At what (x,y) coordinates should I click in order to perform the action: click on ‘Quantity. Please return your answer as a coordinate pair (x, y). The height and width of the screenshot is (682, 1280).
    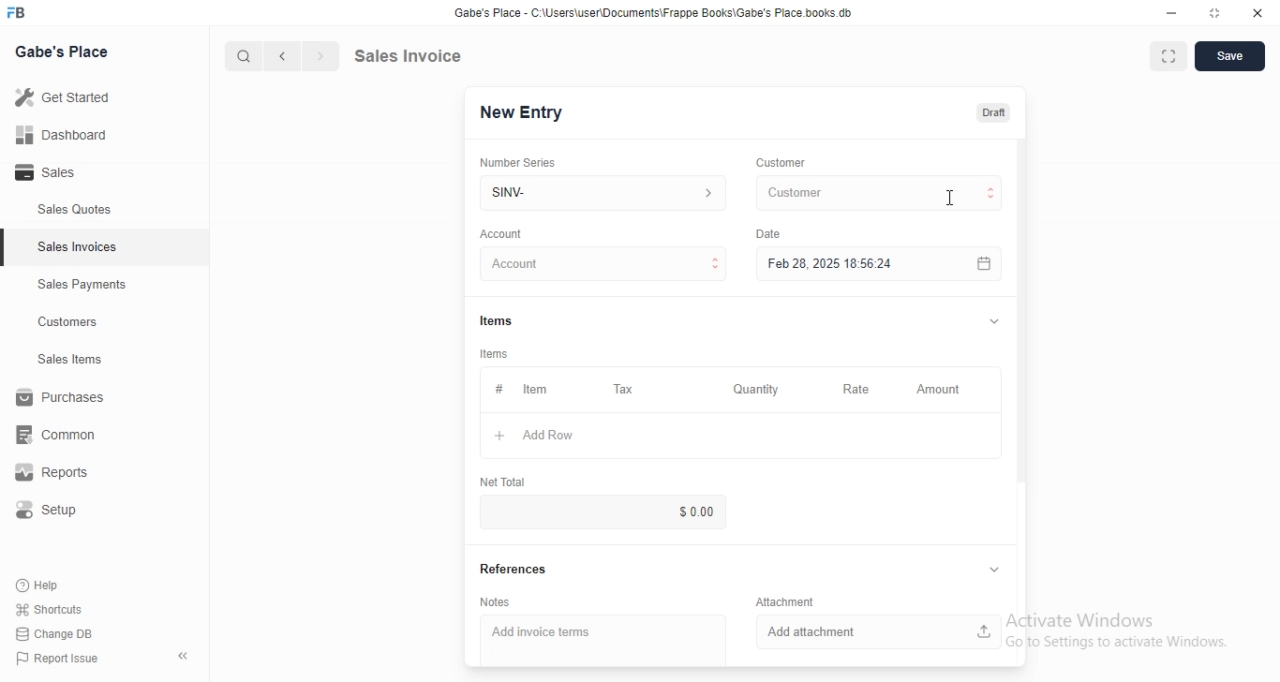
    Looking at the image, I should click on (755, 389).